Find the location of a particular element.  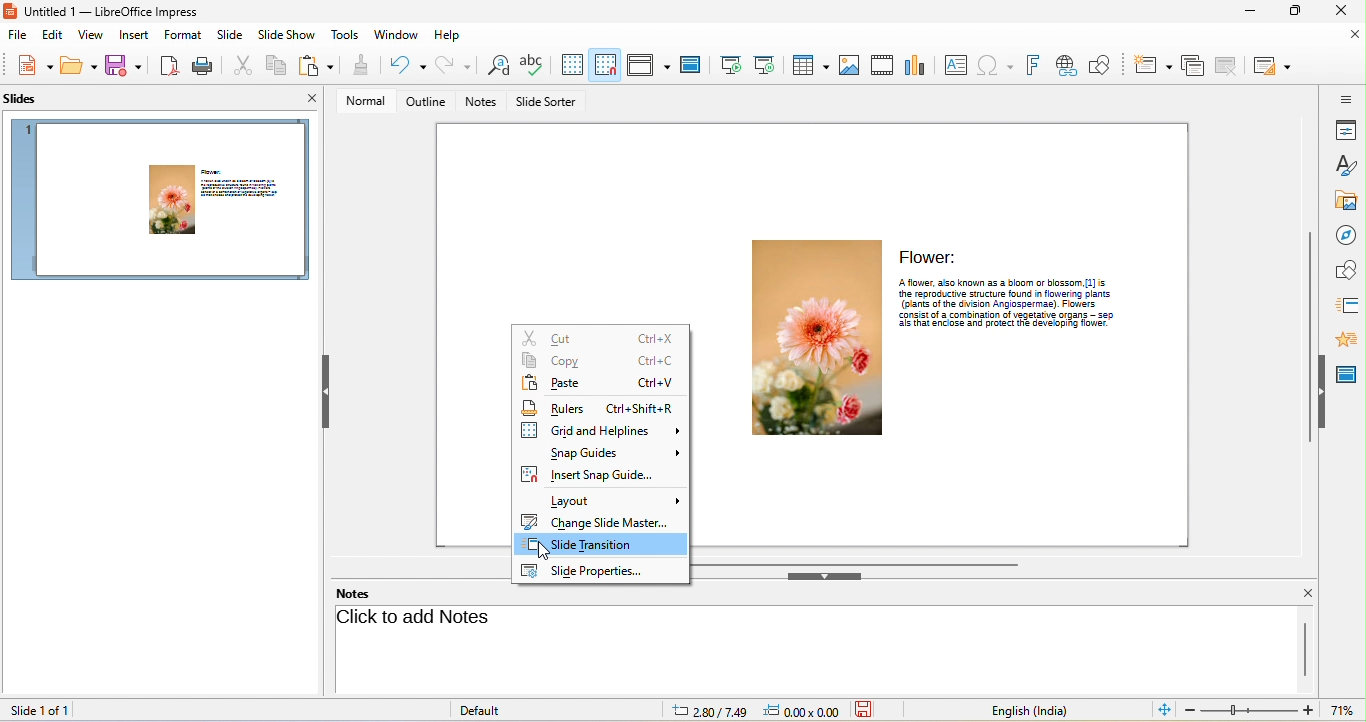

copy is located at coordinates (602, 361).